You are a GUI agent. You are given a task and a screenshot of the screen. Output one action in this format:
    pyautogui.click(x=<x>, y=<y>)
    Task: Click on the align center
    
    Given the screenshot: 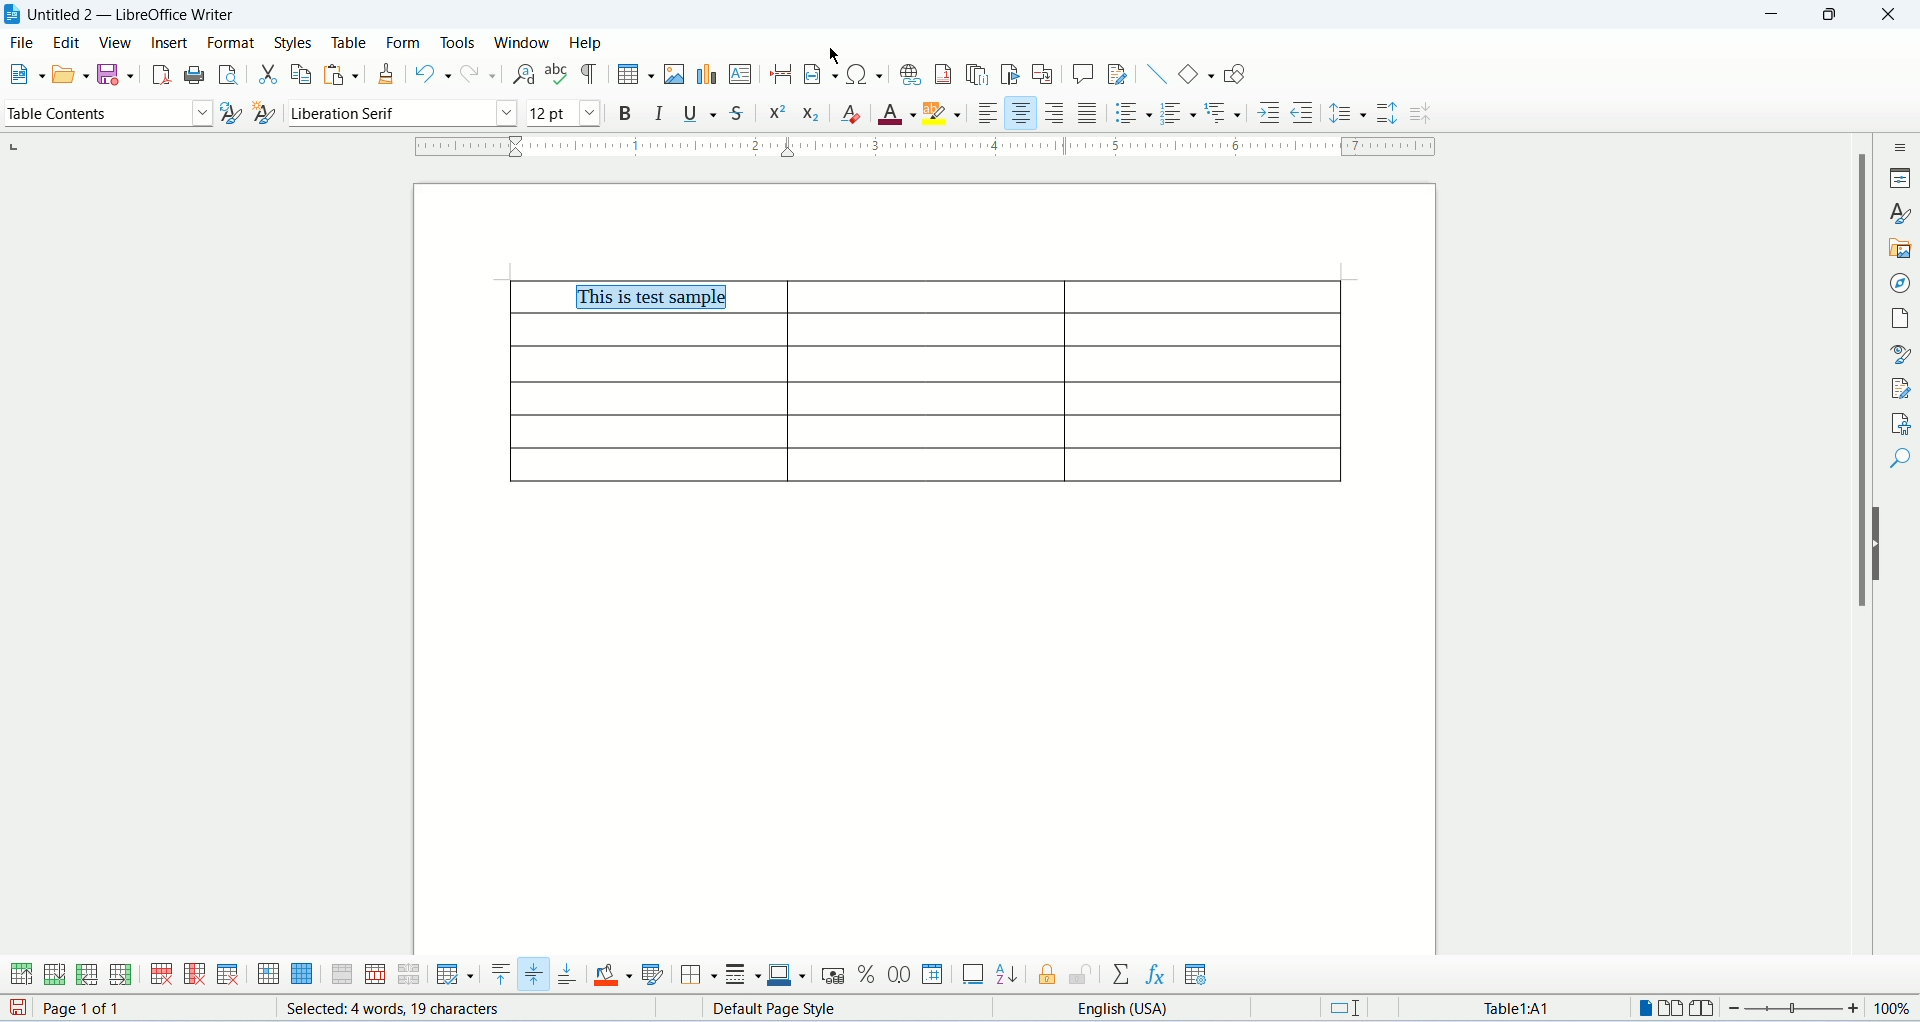 What is the action you would take?
    pyautogui.click(x=1025, y=113)
    